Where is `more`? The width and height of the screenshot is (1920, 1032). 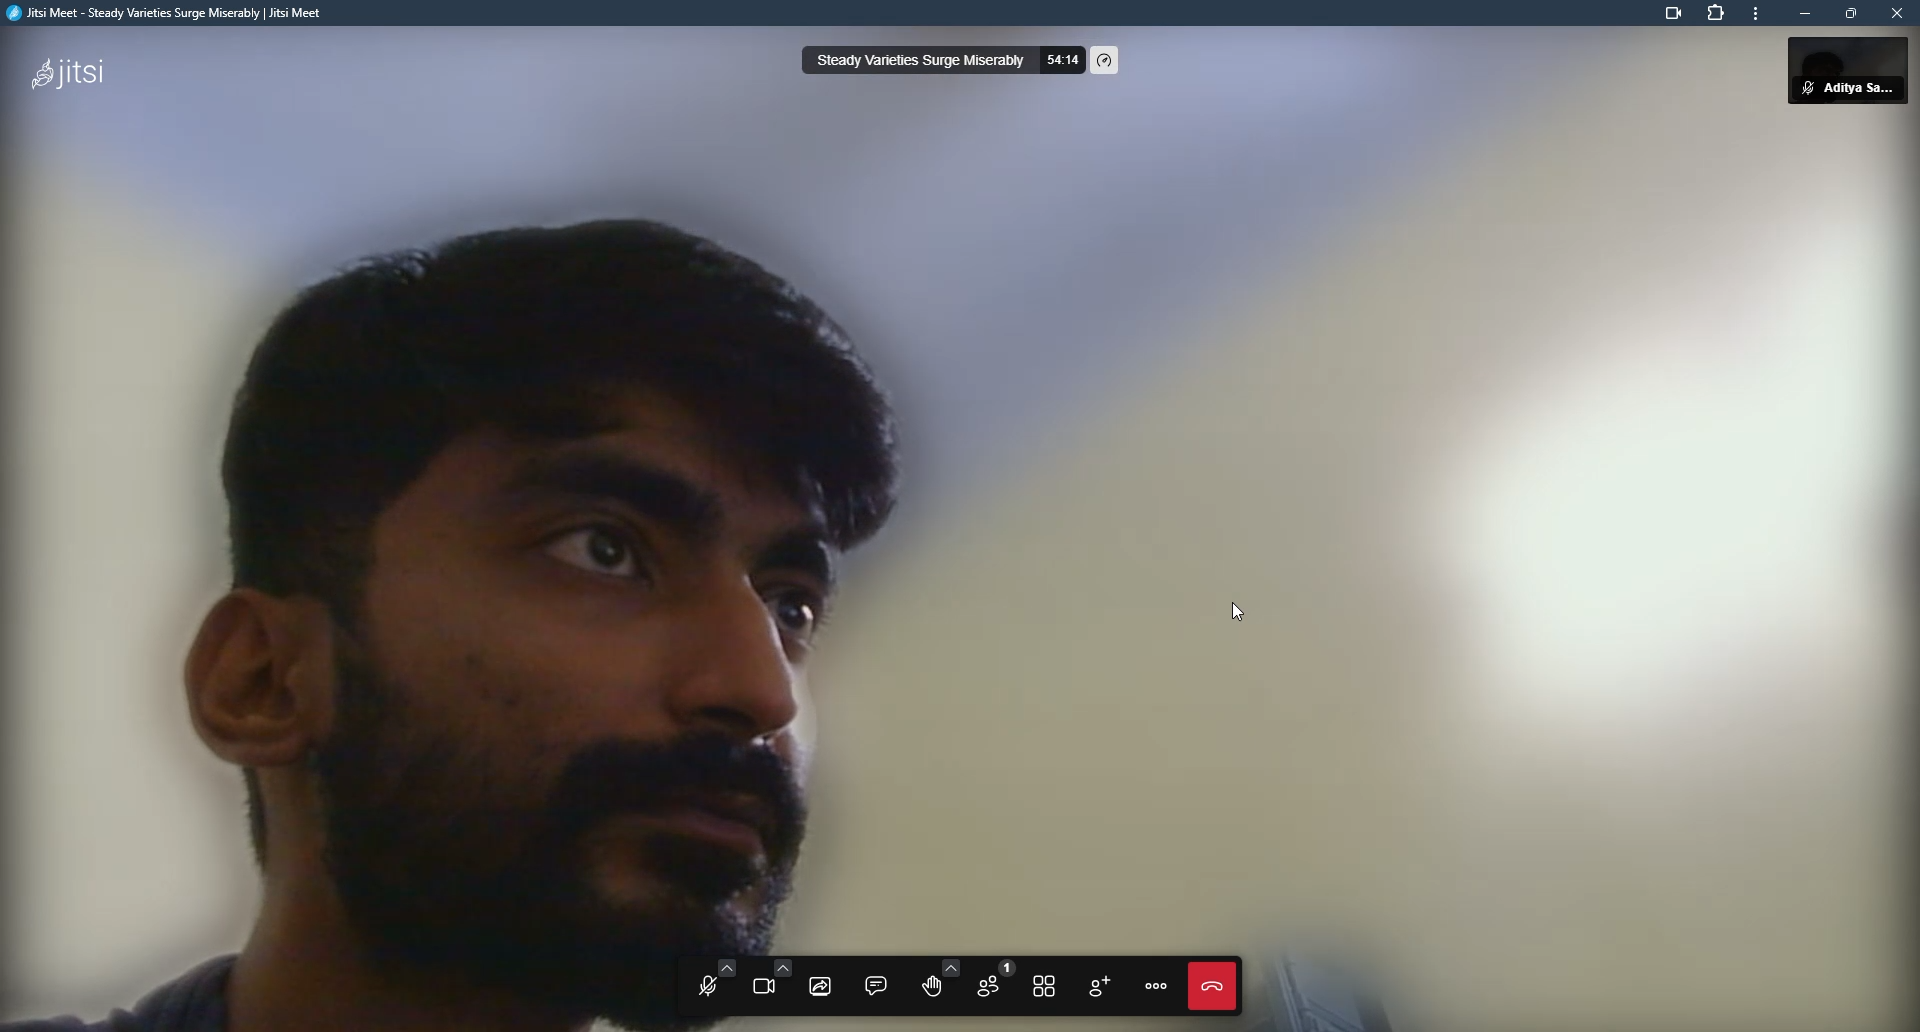
more is located at coordinates (1755, 17).